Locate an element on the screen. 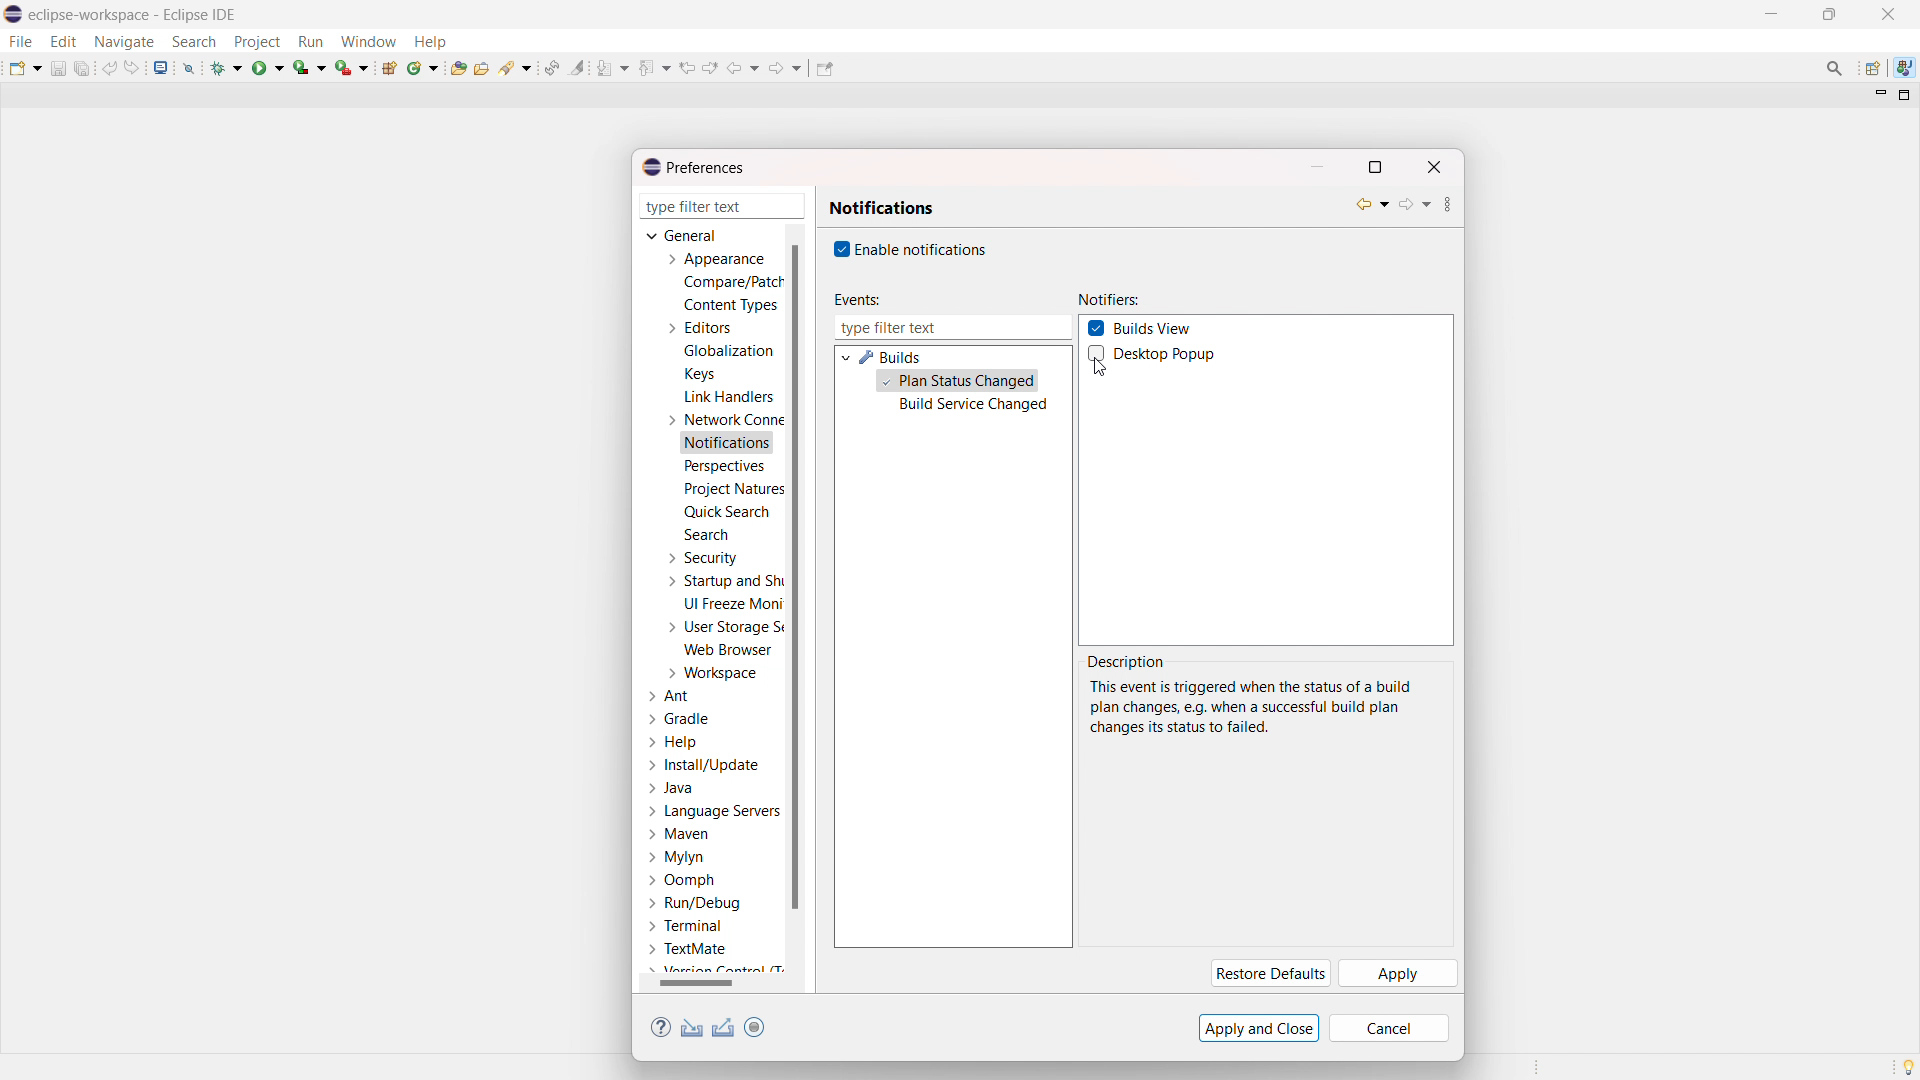  project is located at coordinates (256, 42).